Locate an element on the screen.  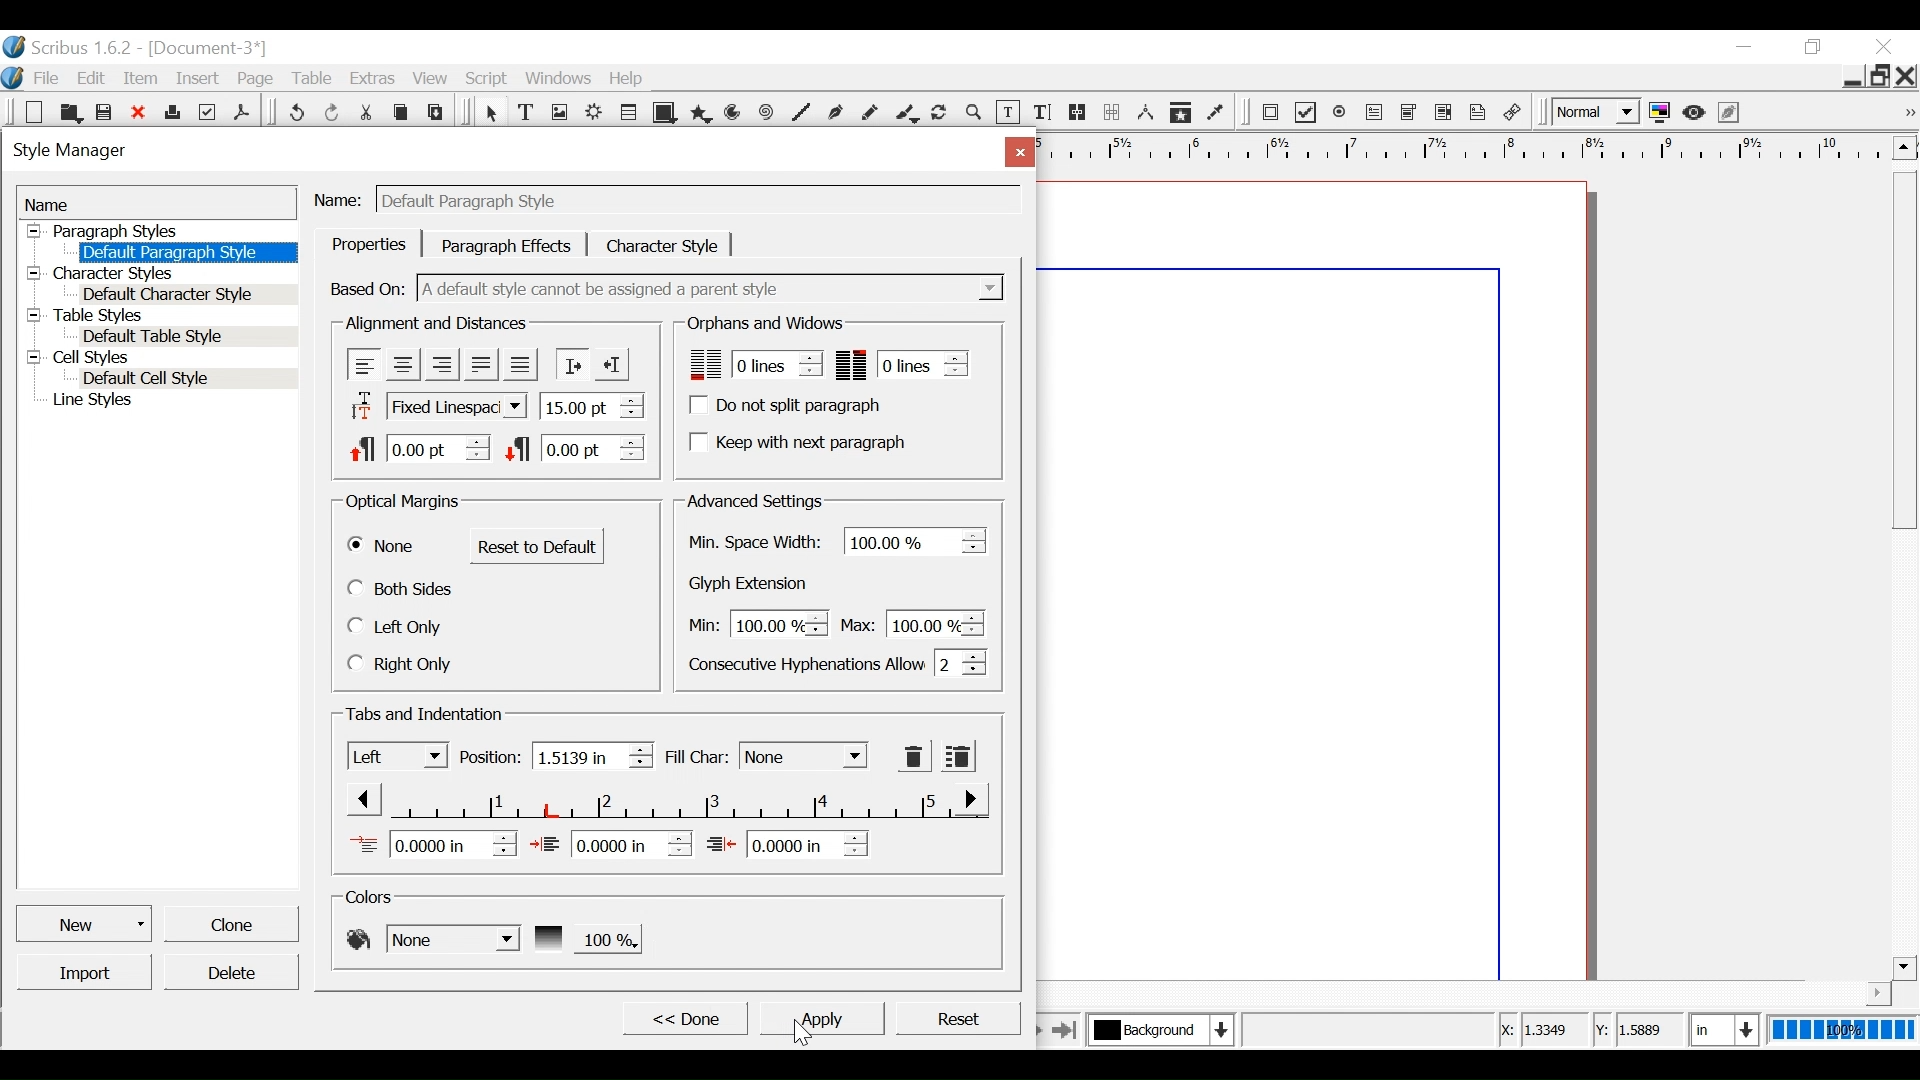
Push indent Right is located at coordinates (571, 364).